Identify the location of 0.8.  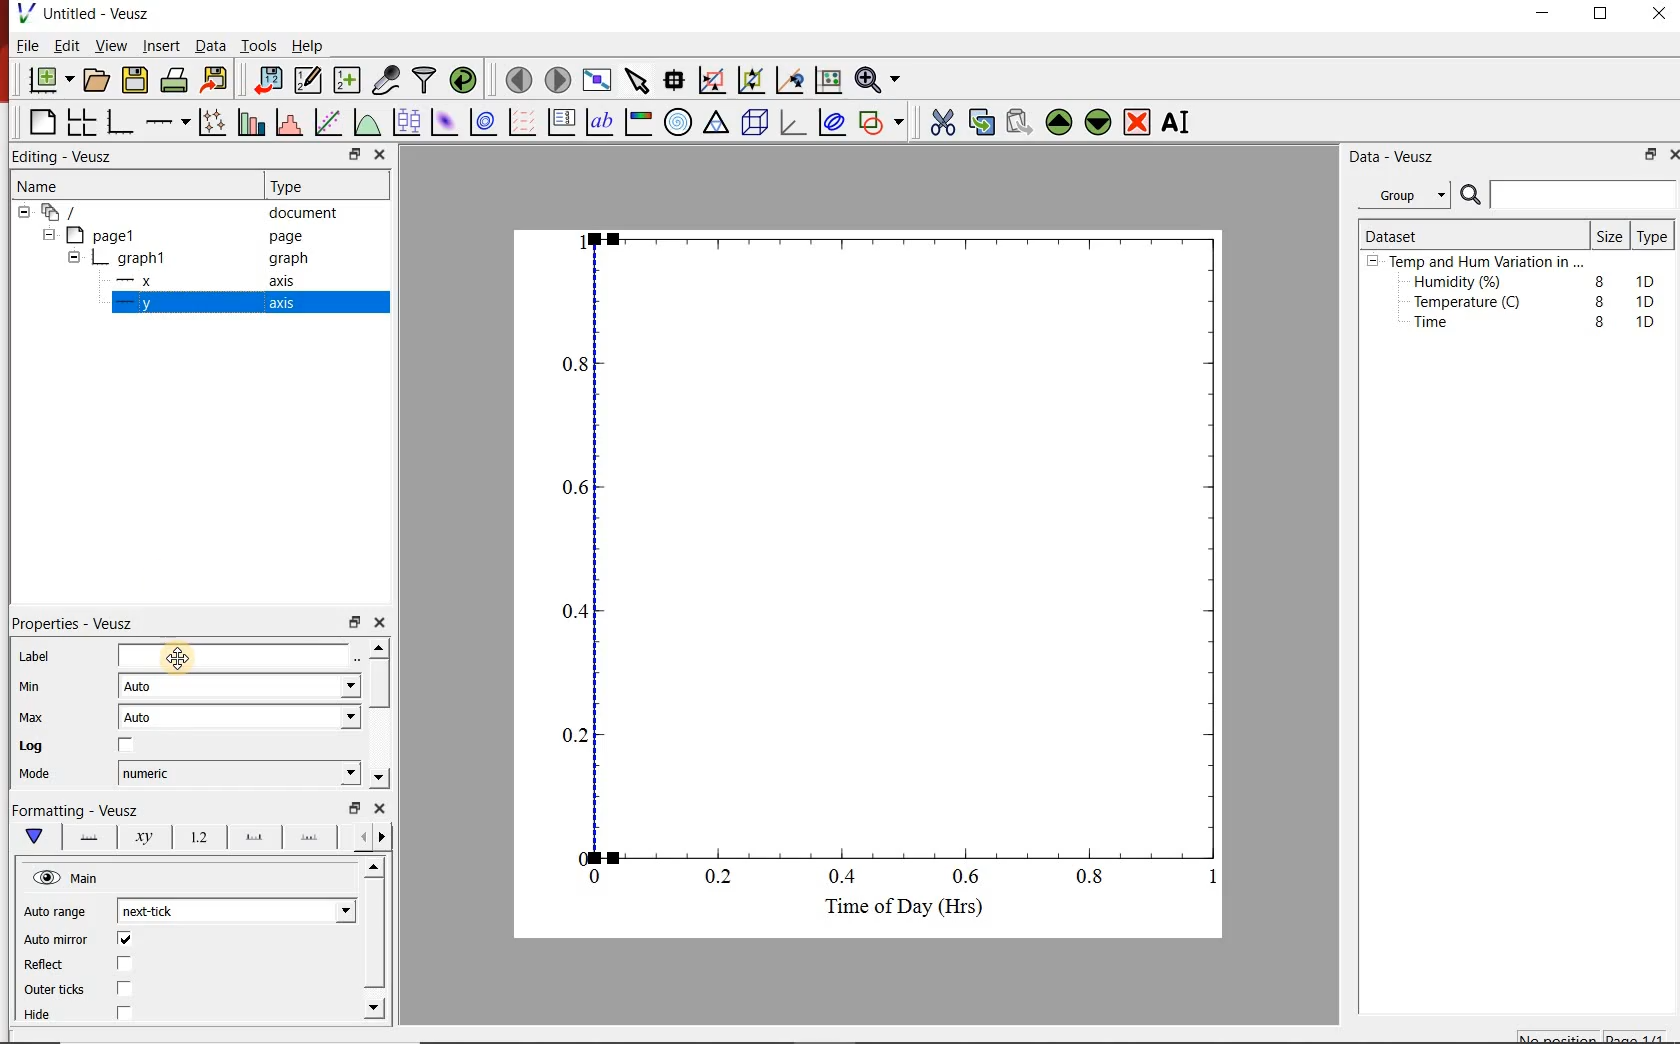
(576, 363).